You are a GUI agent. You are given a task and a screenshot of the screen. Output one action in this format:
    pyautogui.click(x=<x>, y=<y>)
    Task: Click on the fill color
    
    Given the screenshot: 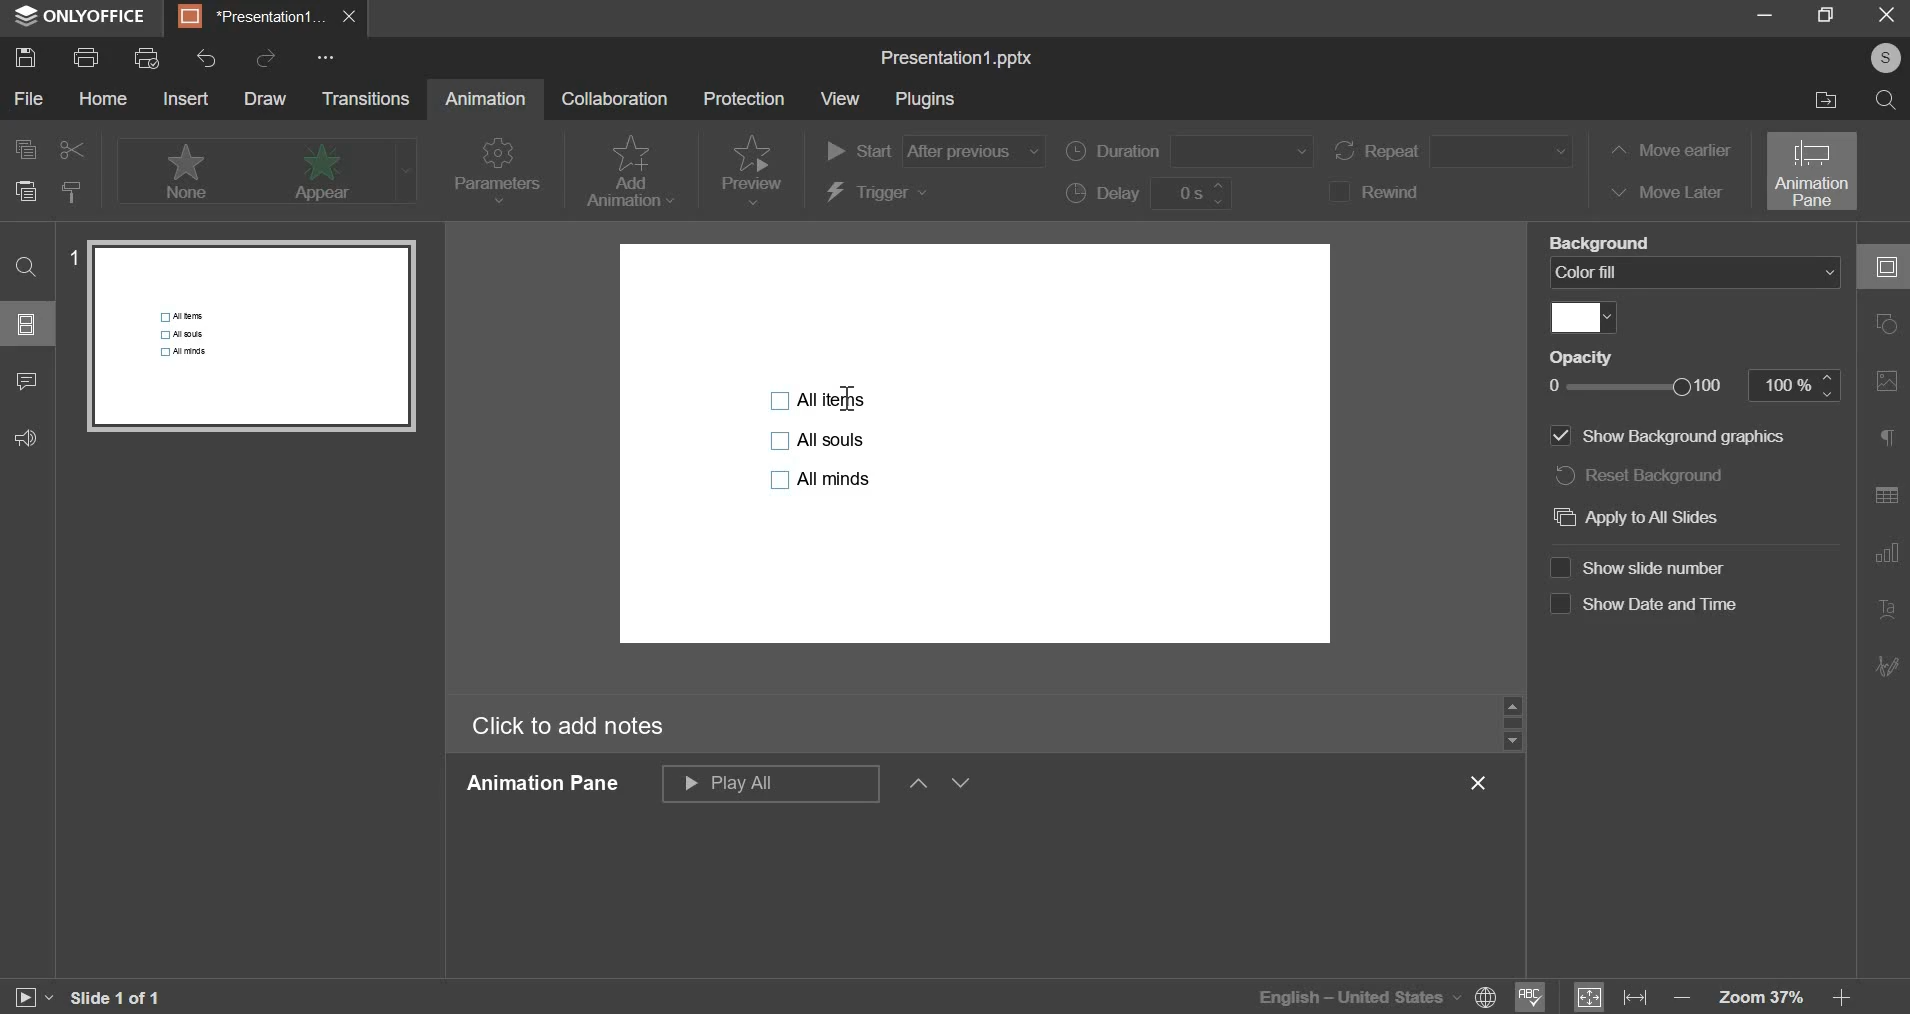 What is the action you would take?
    pyautogui.click(x=1582, y=319)
    